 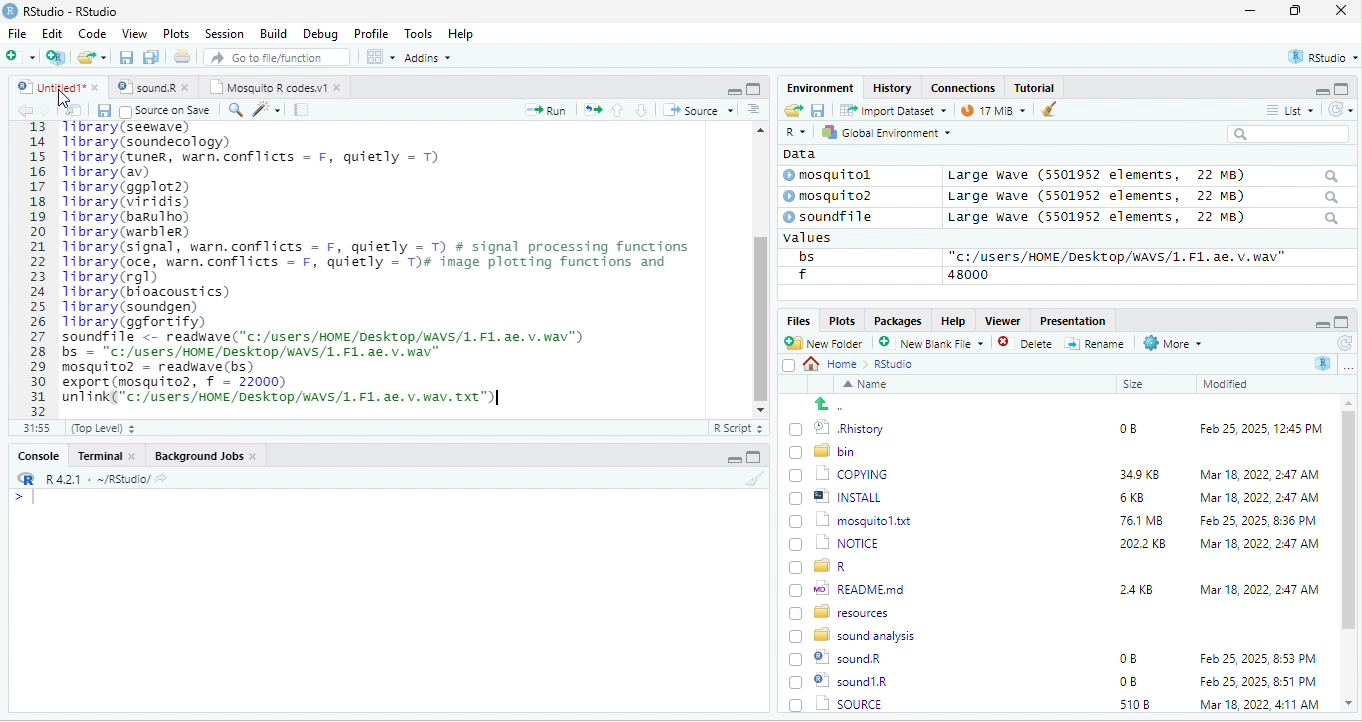 What do you see at coordinates (1344, 88) in the screenshot?
I see `maximize` at bounding box center [1344, 88].